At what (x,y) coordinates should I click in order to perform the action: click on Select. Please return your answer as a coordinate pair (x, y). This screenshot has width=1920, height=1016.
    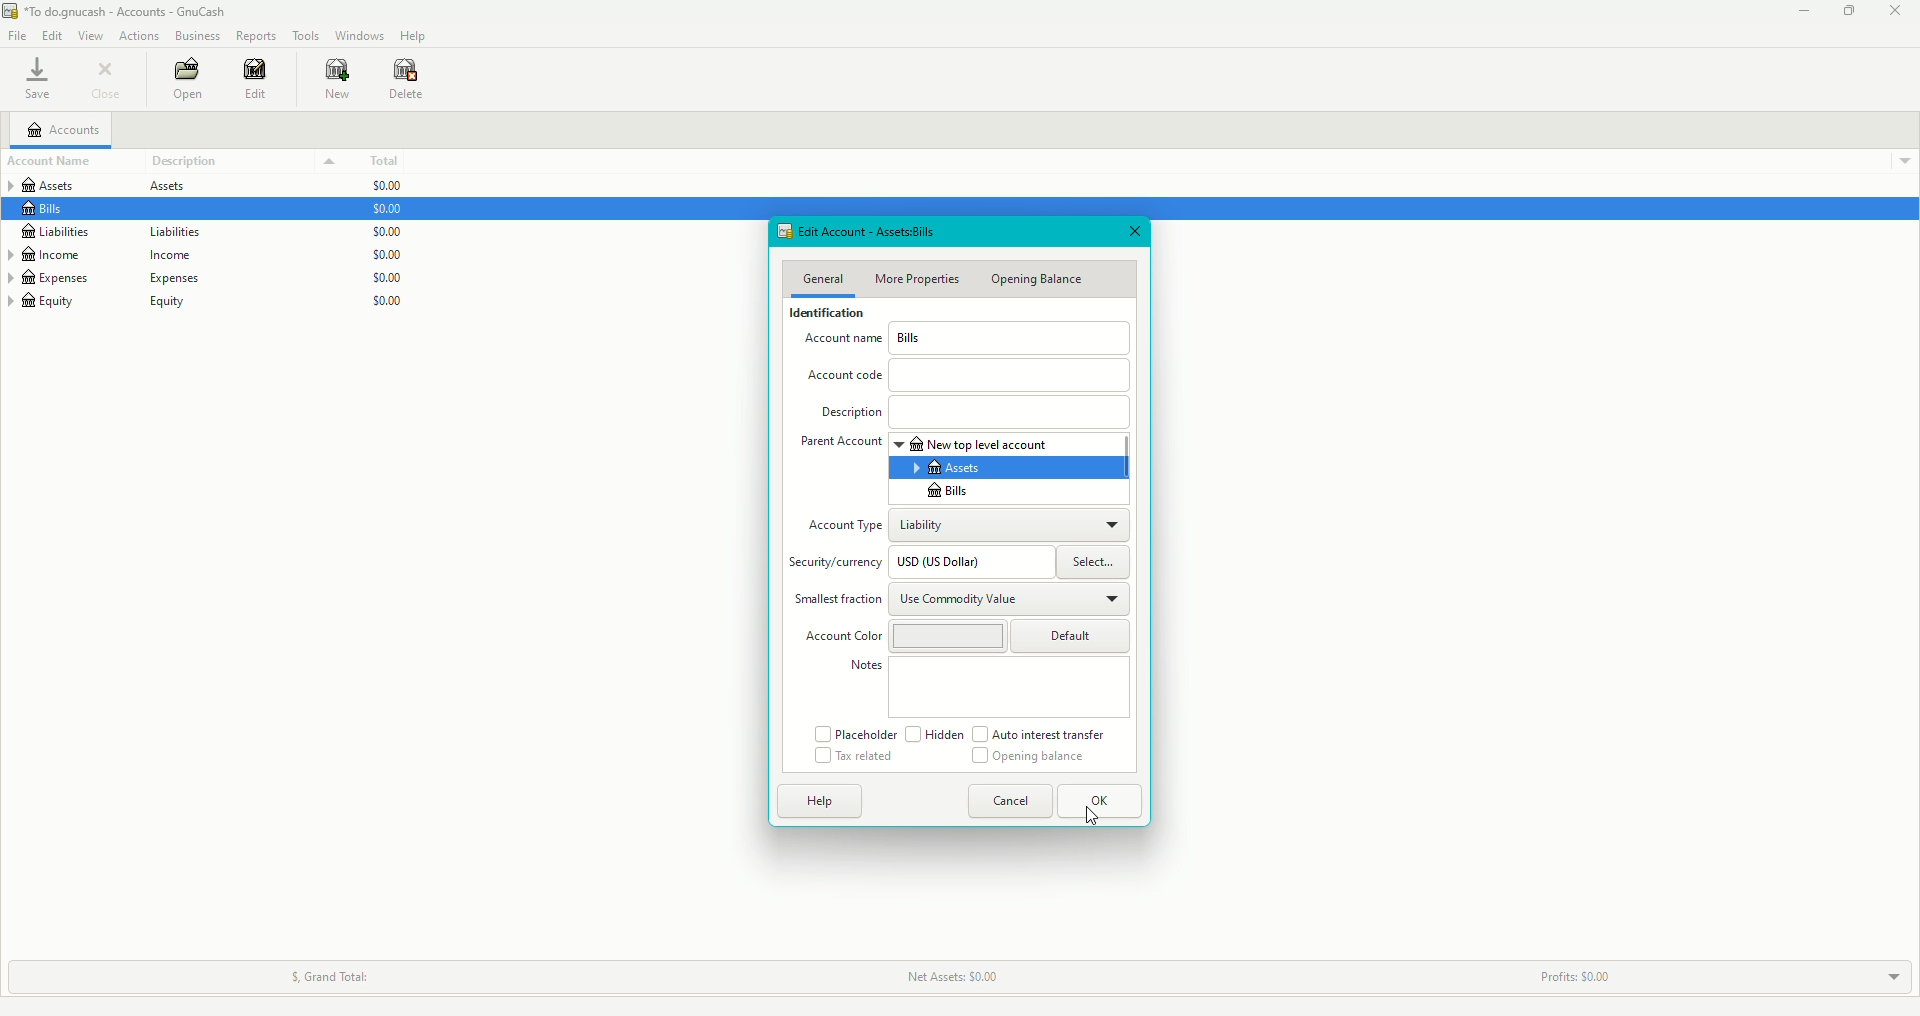
    Looking at the image, I should click on (1100, 562).